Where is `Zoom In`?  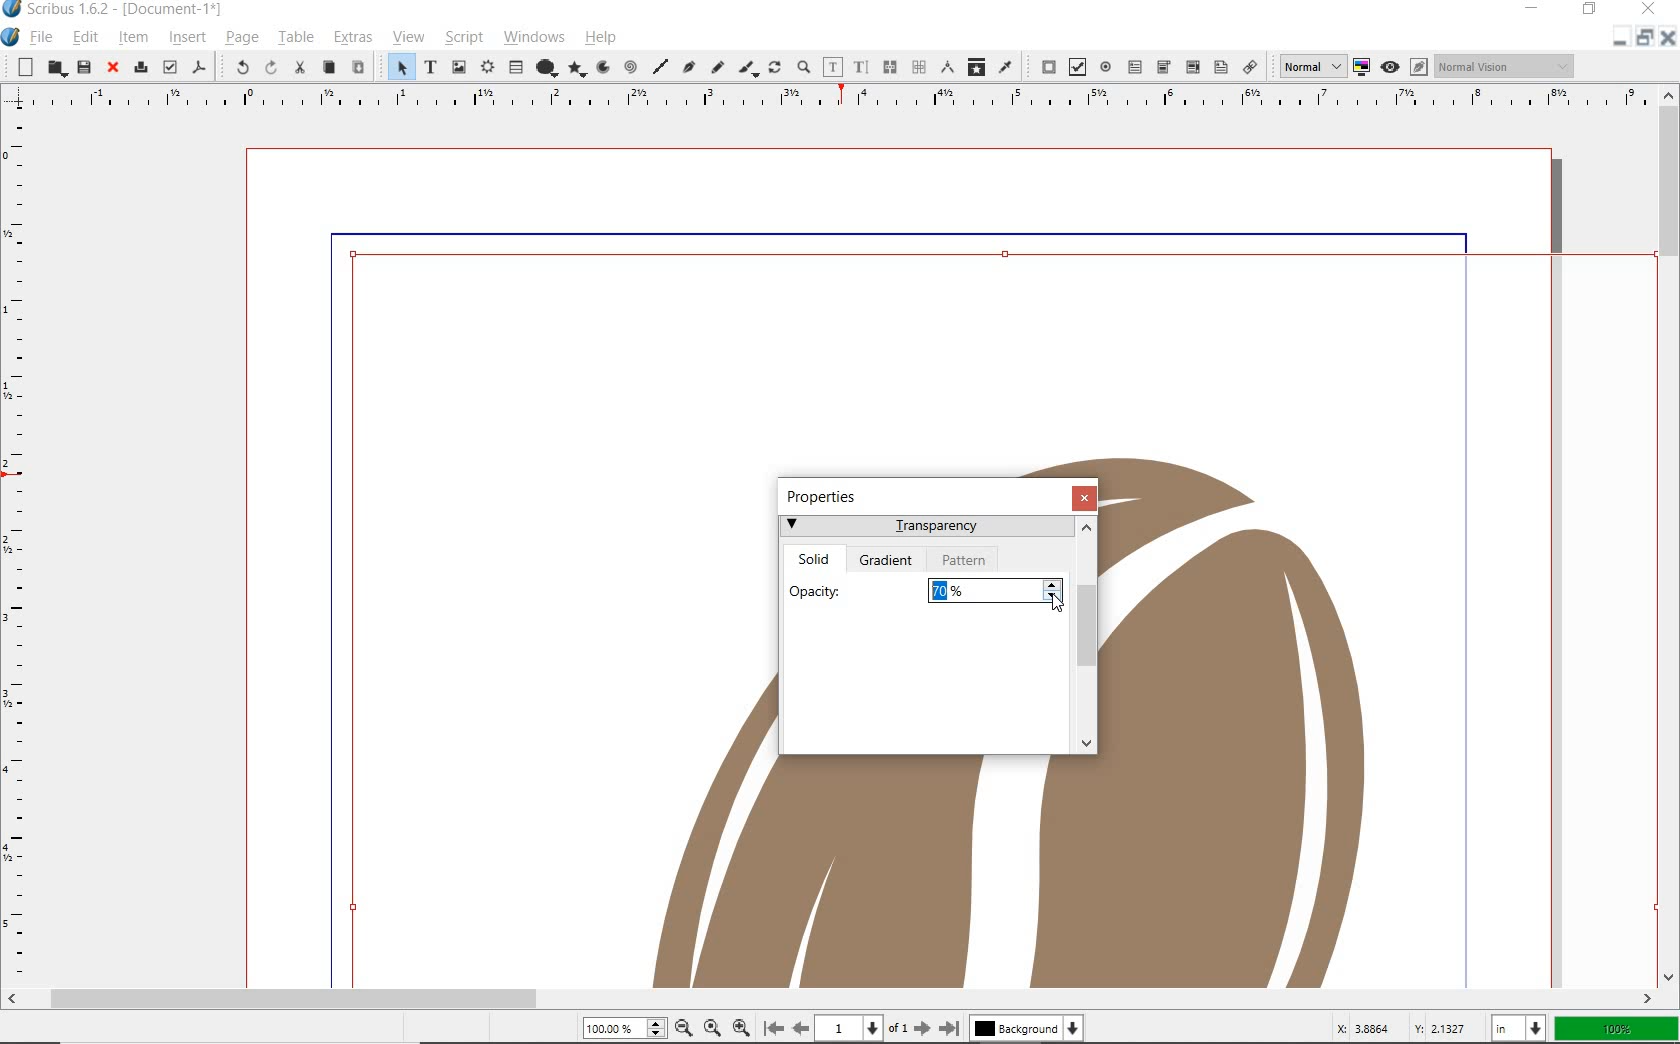
Zoom In is located at coordinates (741, 1029).